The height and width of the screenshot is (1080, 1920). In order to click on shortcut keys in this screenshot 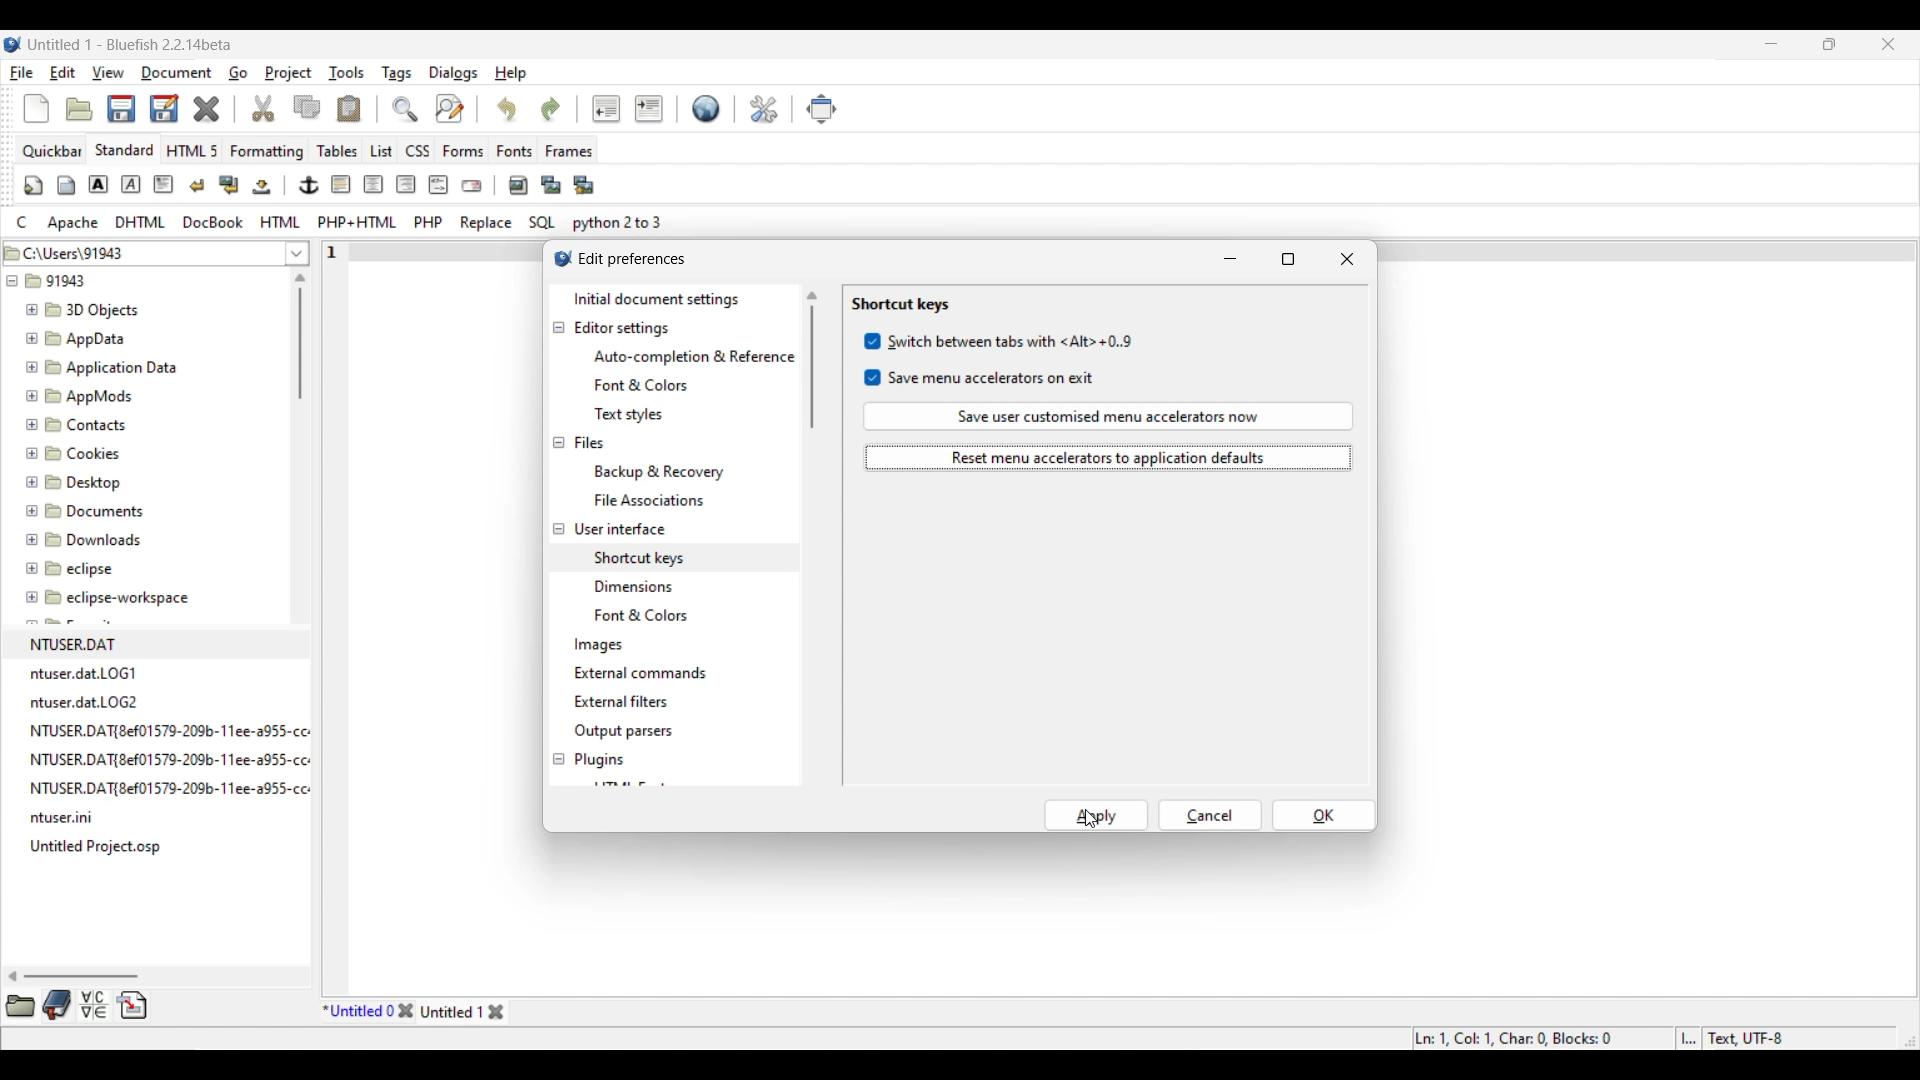, I will do `click(638, 555)`.